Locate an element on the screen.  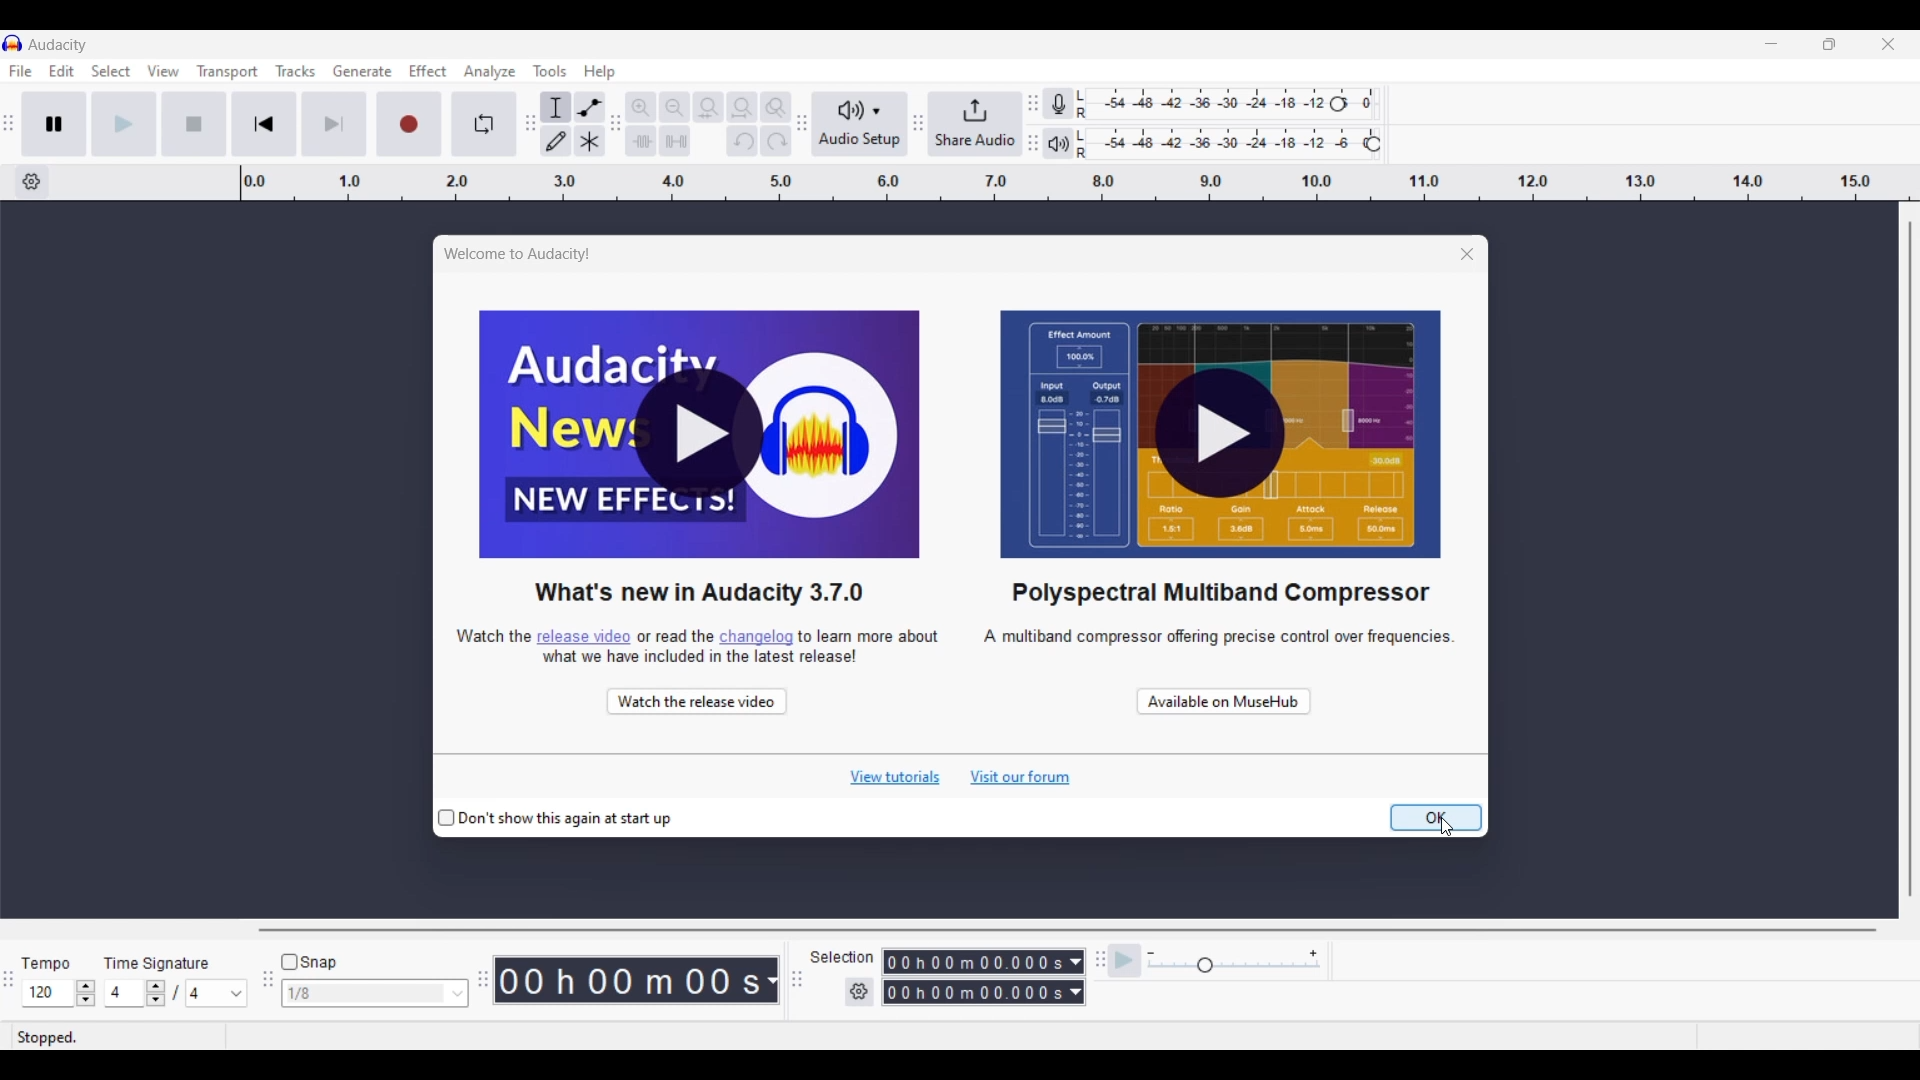
toolbar is located at coordinates (801, 126).